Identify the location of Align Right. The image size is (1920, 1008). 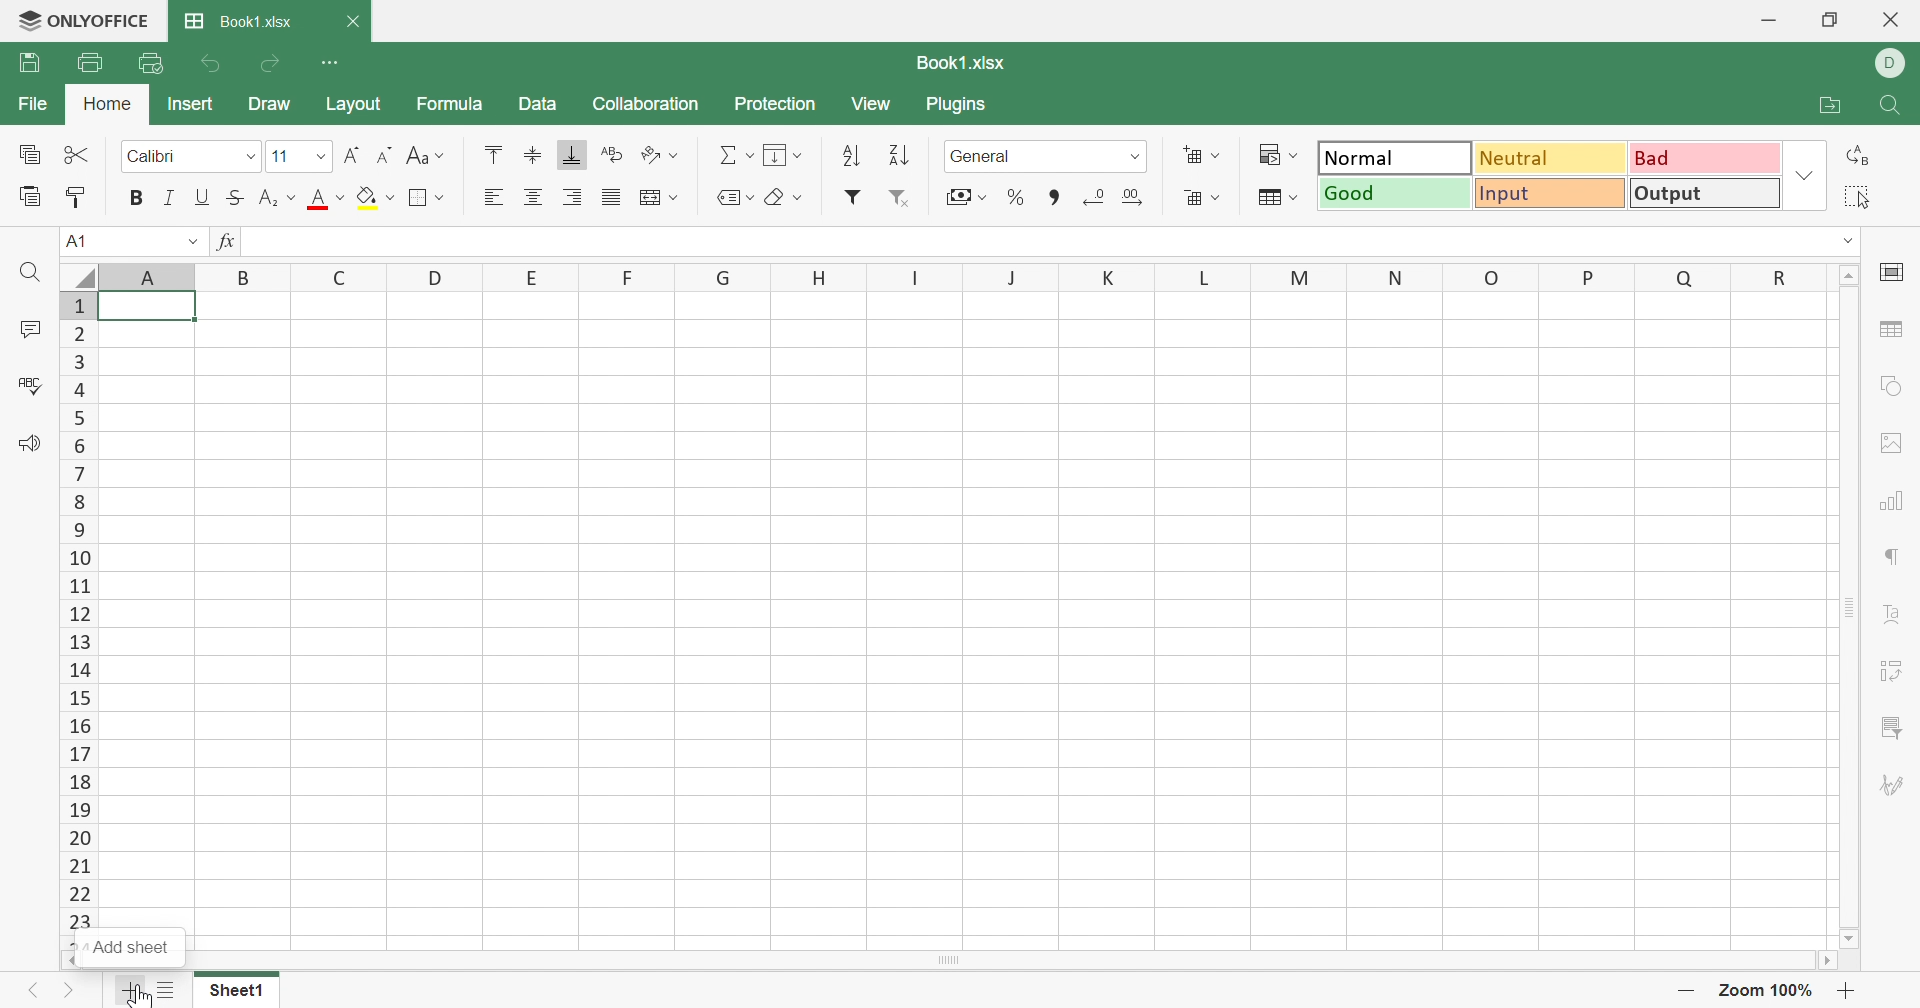
(571, 197).